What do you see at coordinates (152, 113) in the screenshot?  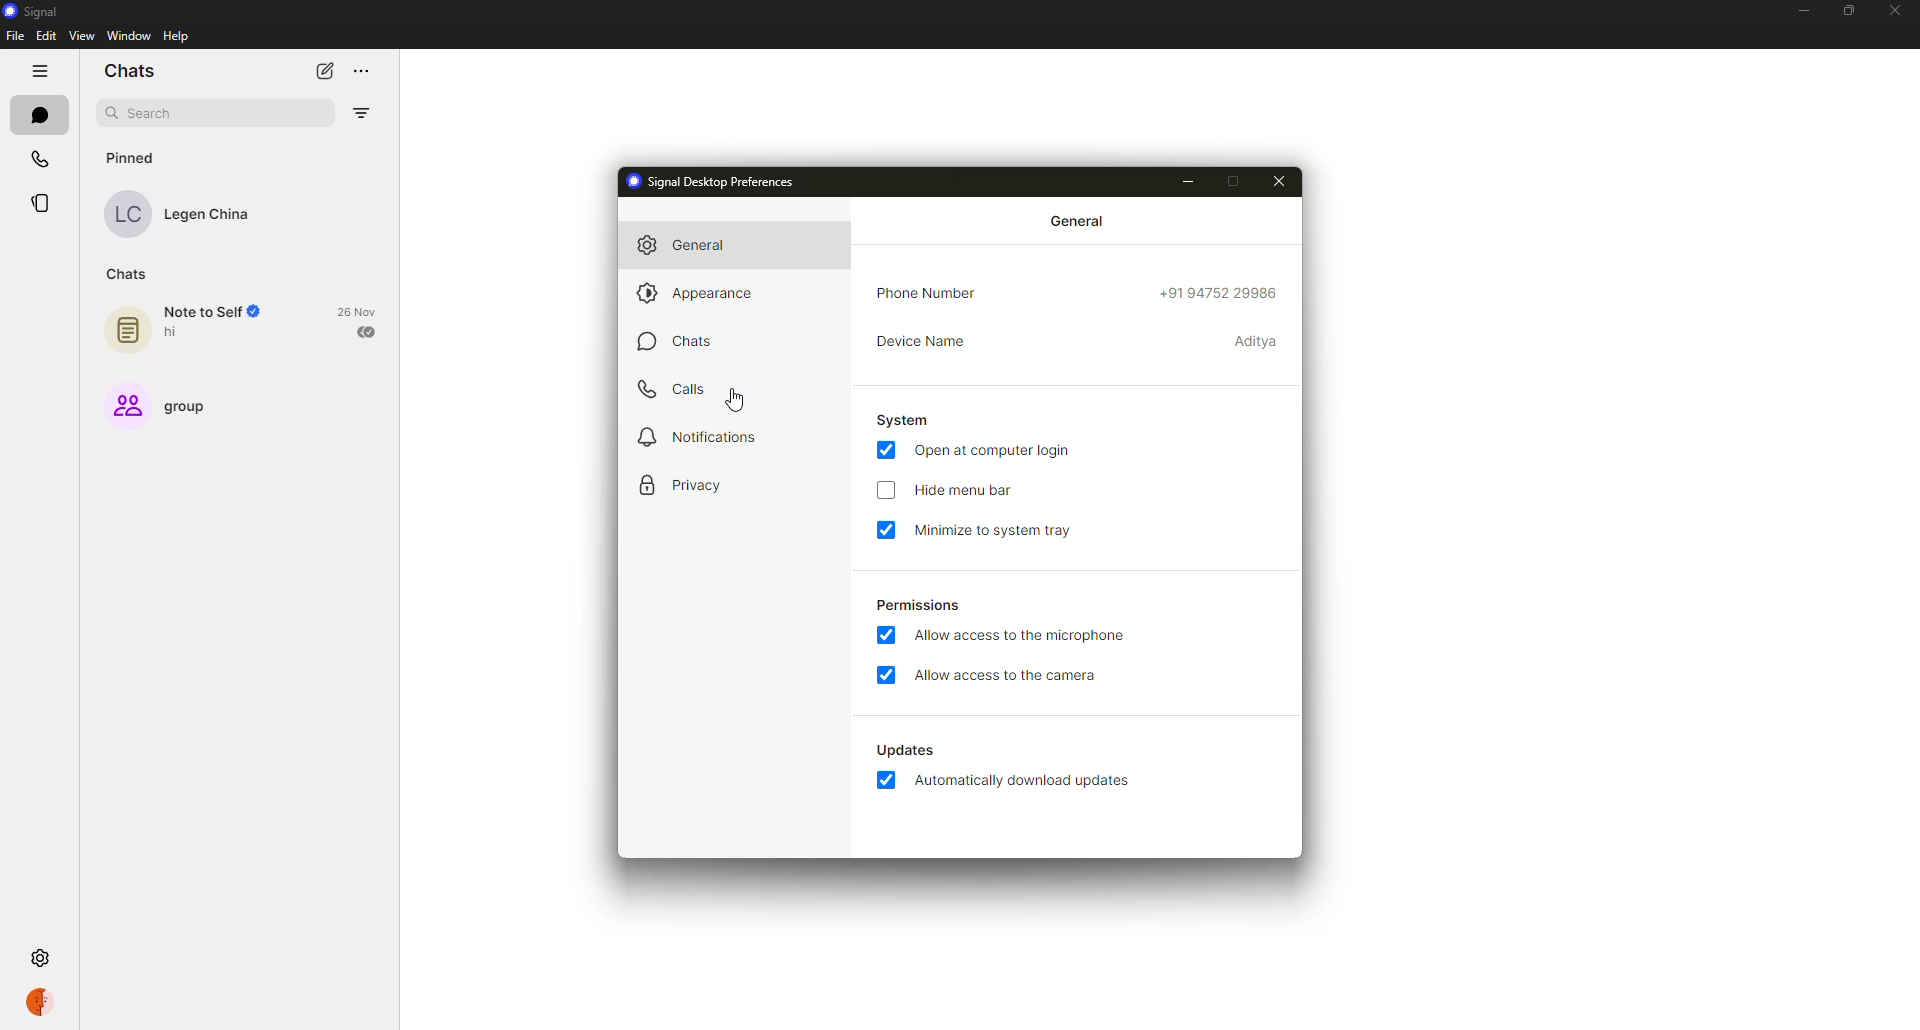 I see `search` at bounding box center [152, 113].